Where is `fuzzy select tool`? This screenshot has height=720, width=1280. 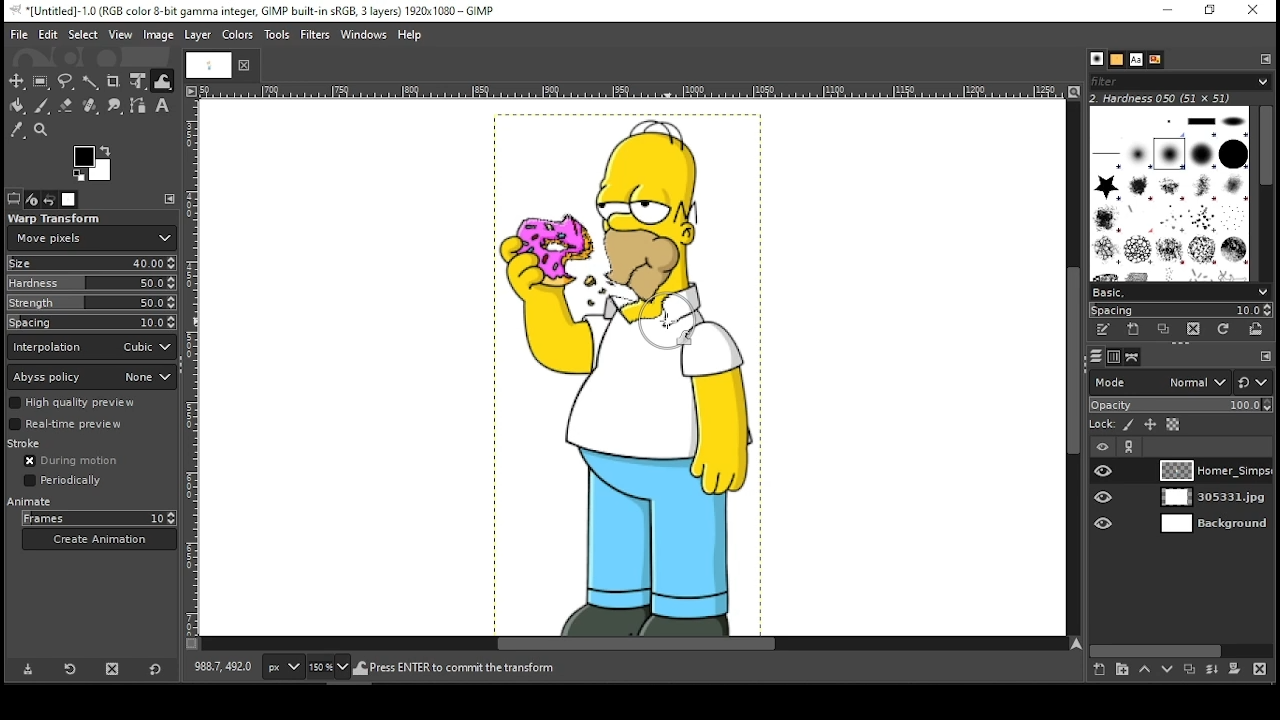 fuzzy select tool is located at coordinates (91, 81).